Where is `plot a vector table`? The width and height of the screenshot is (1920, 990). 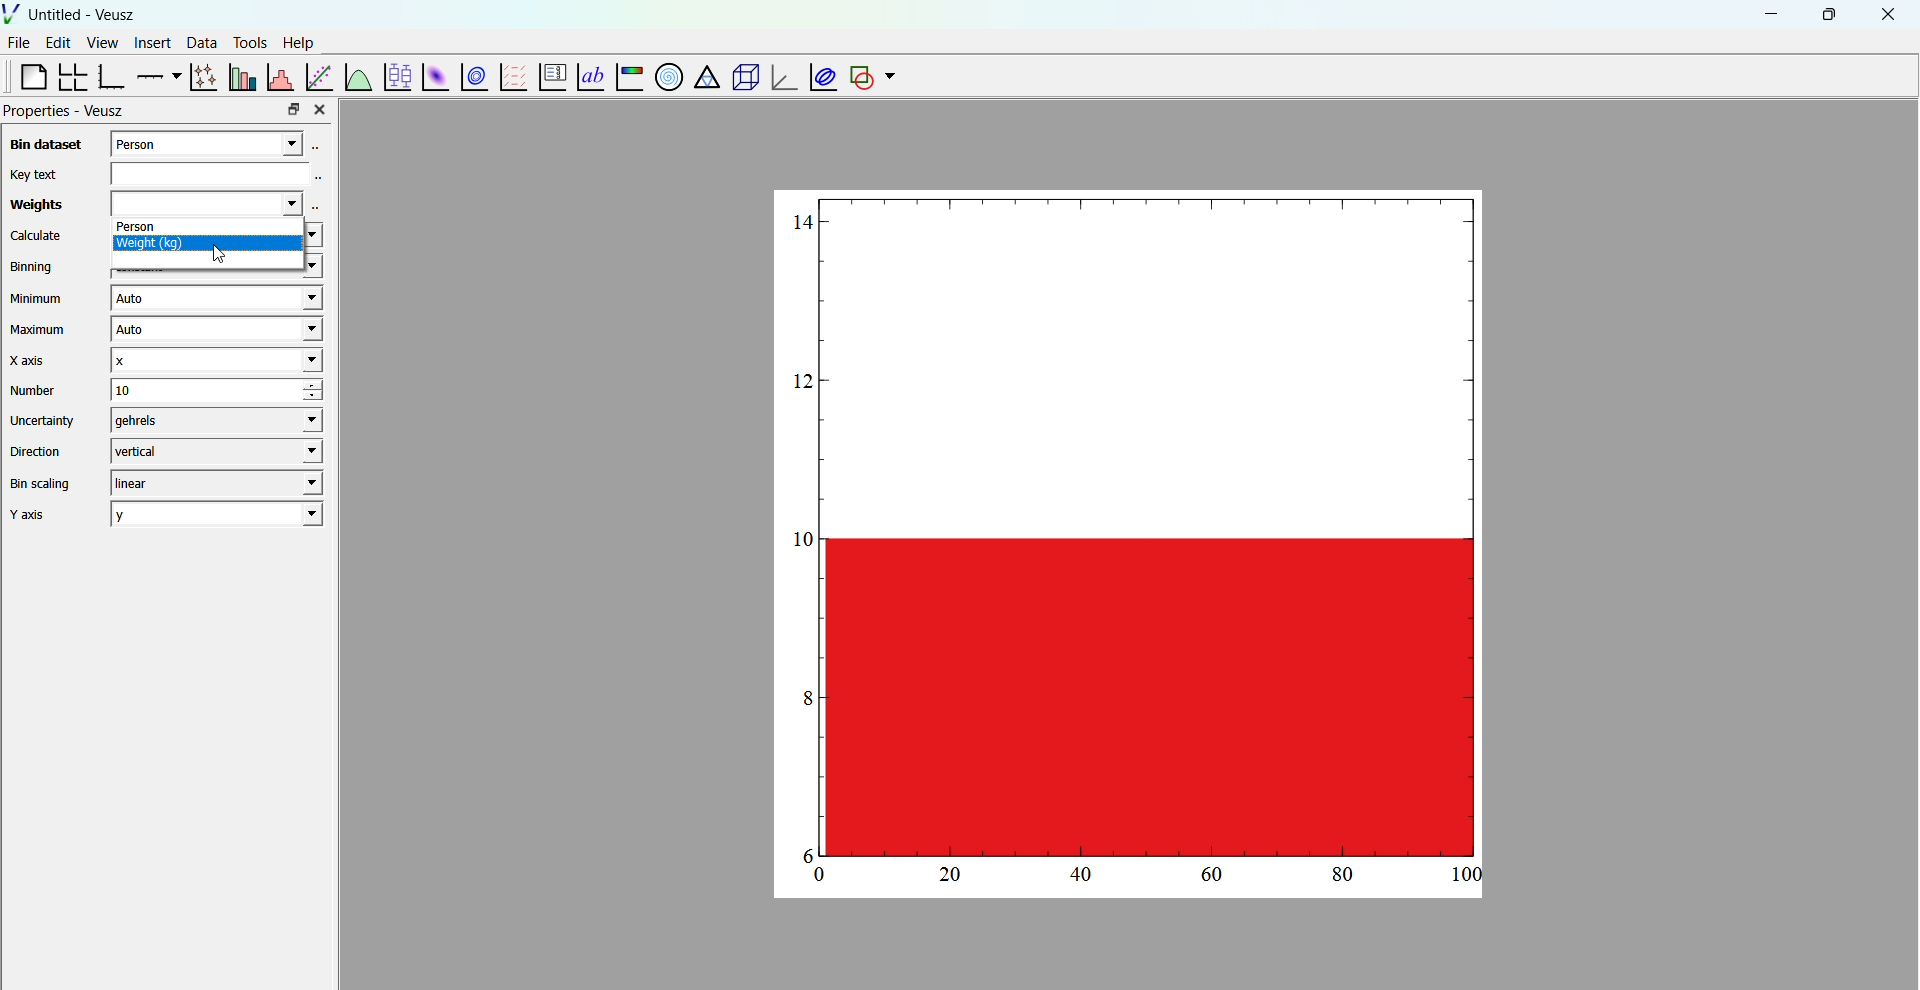 plot a vector table is located at coordinates (511, 76).